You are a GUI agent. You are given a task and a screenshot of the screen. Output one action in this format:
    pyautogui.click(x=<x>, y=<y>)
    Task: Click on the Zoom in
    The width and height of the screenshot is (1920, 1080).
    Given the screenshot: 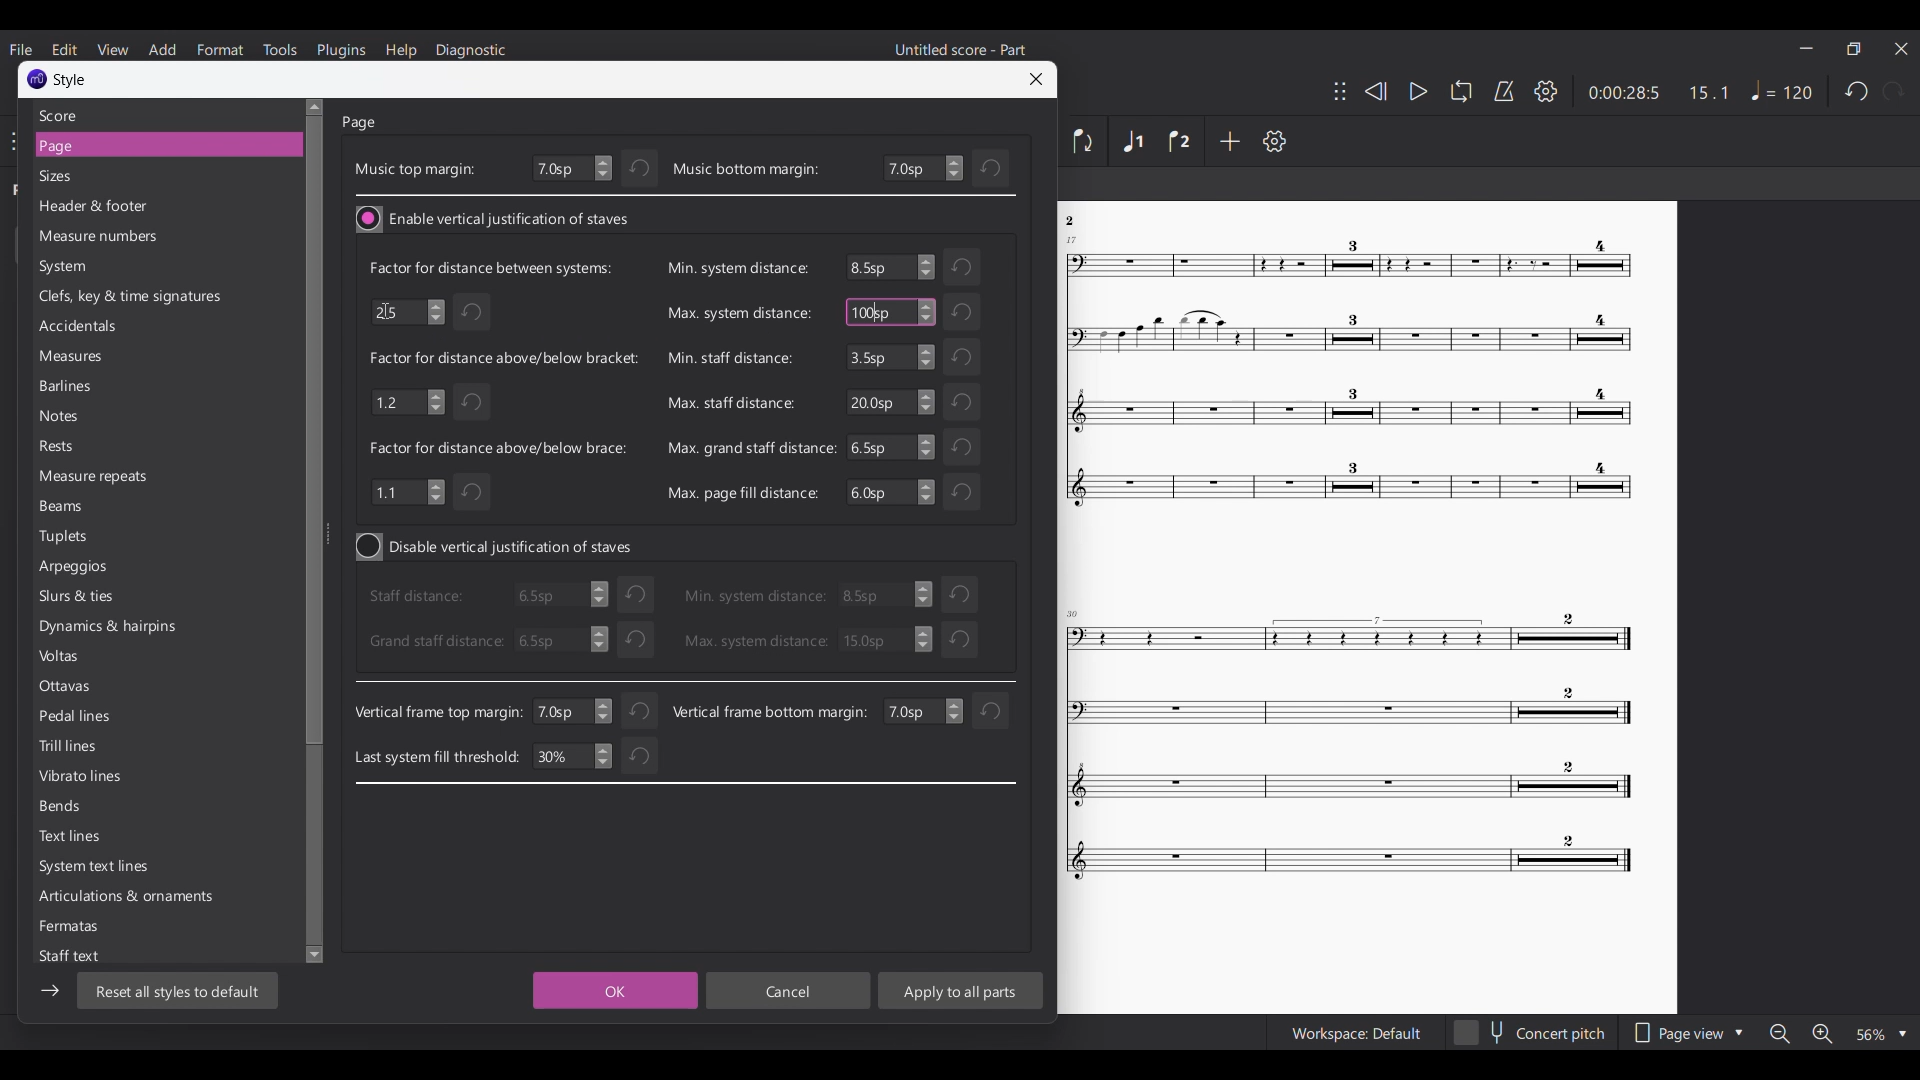 What is the action you would take?
    pyautogui.click(x=1822, y=1034)
    